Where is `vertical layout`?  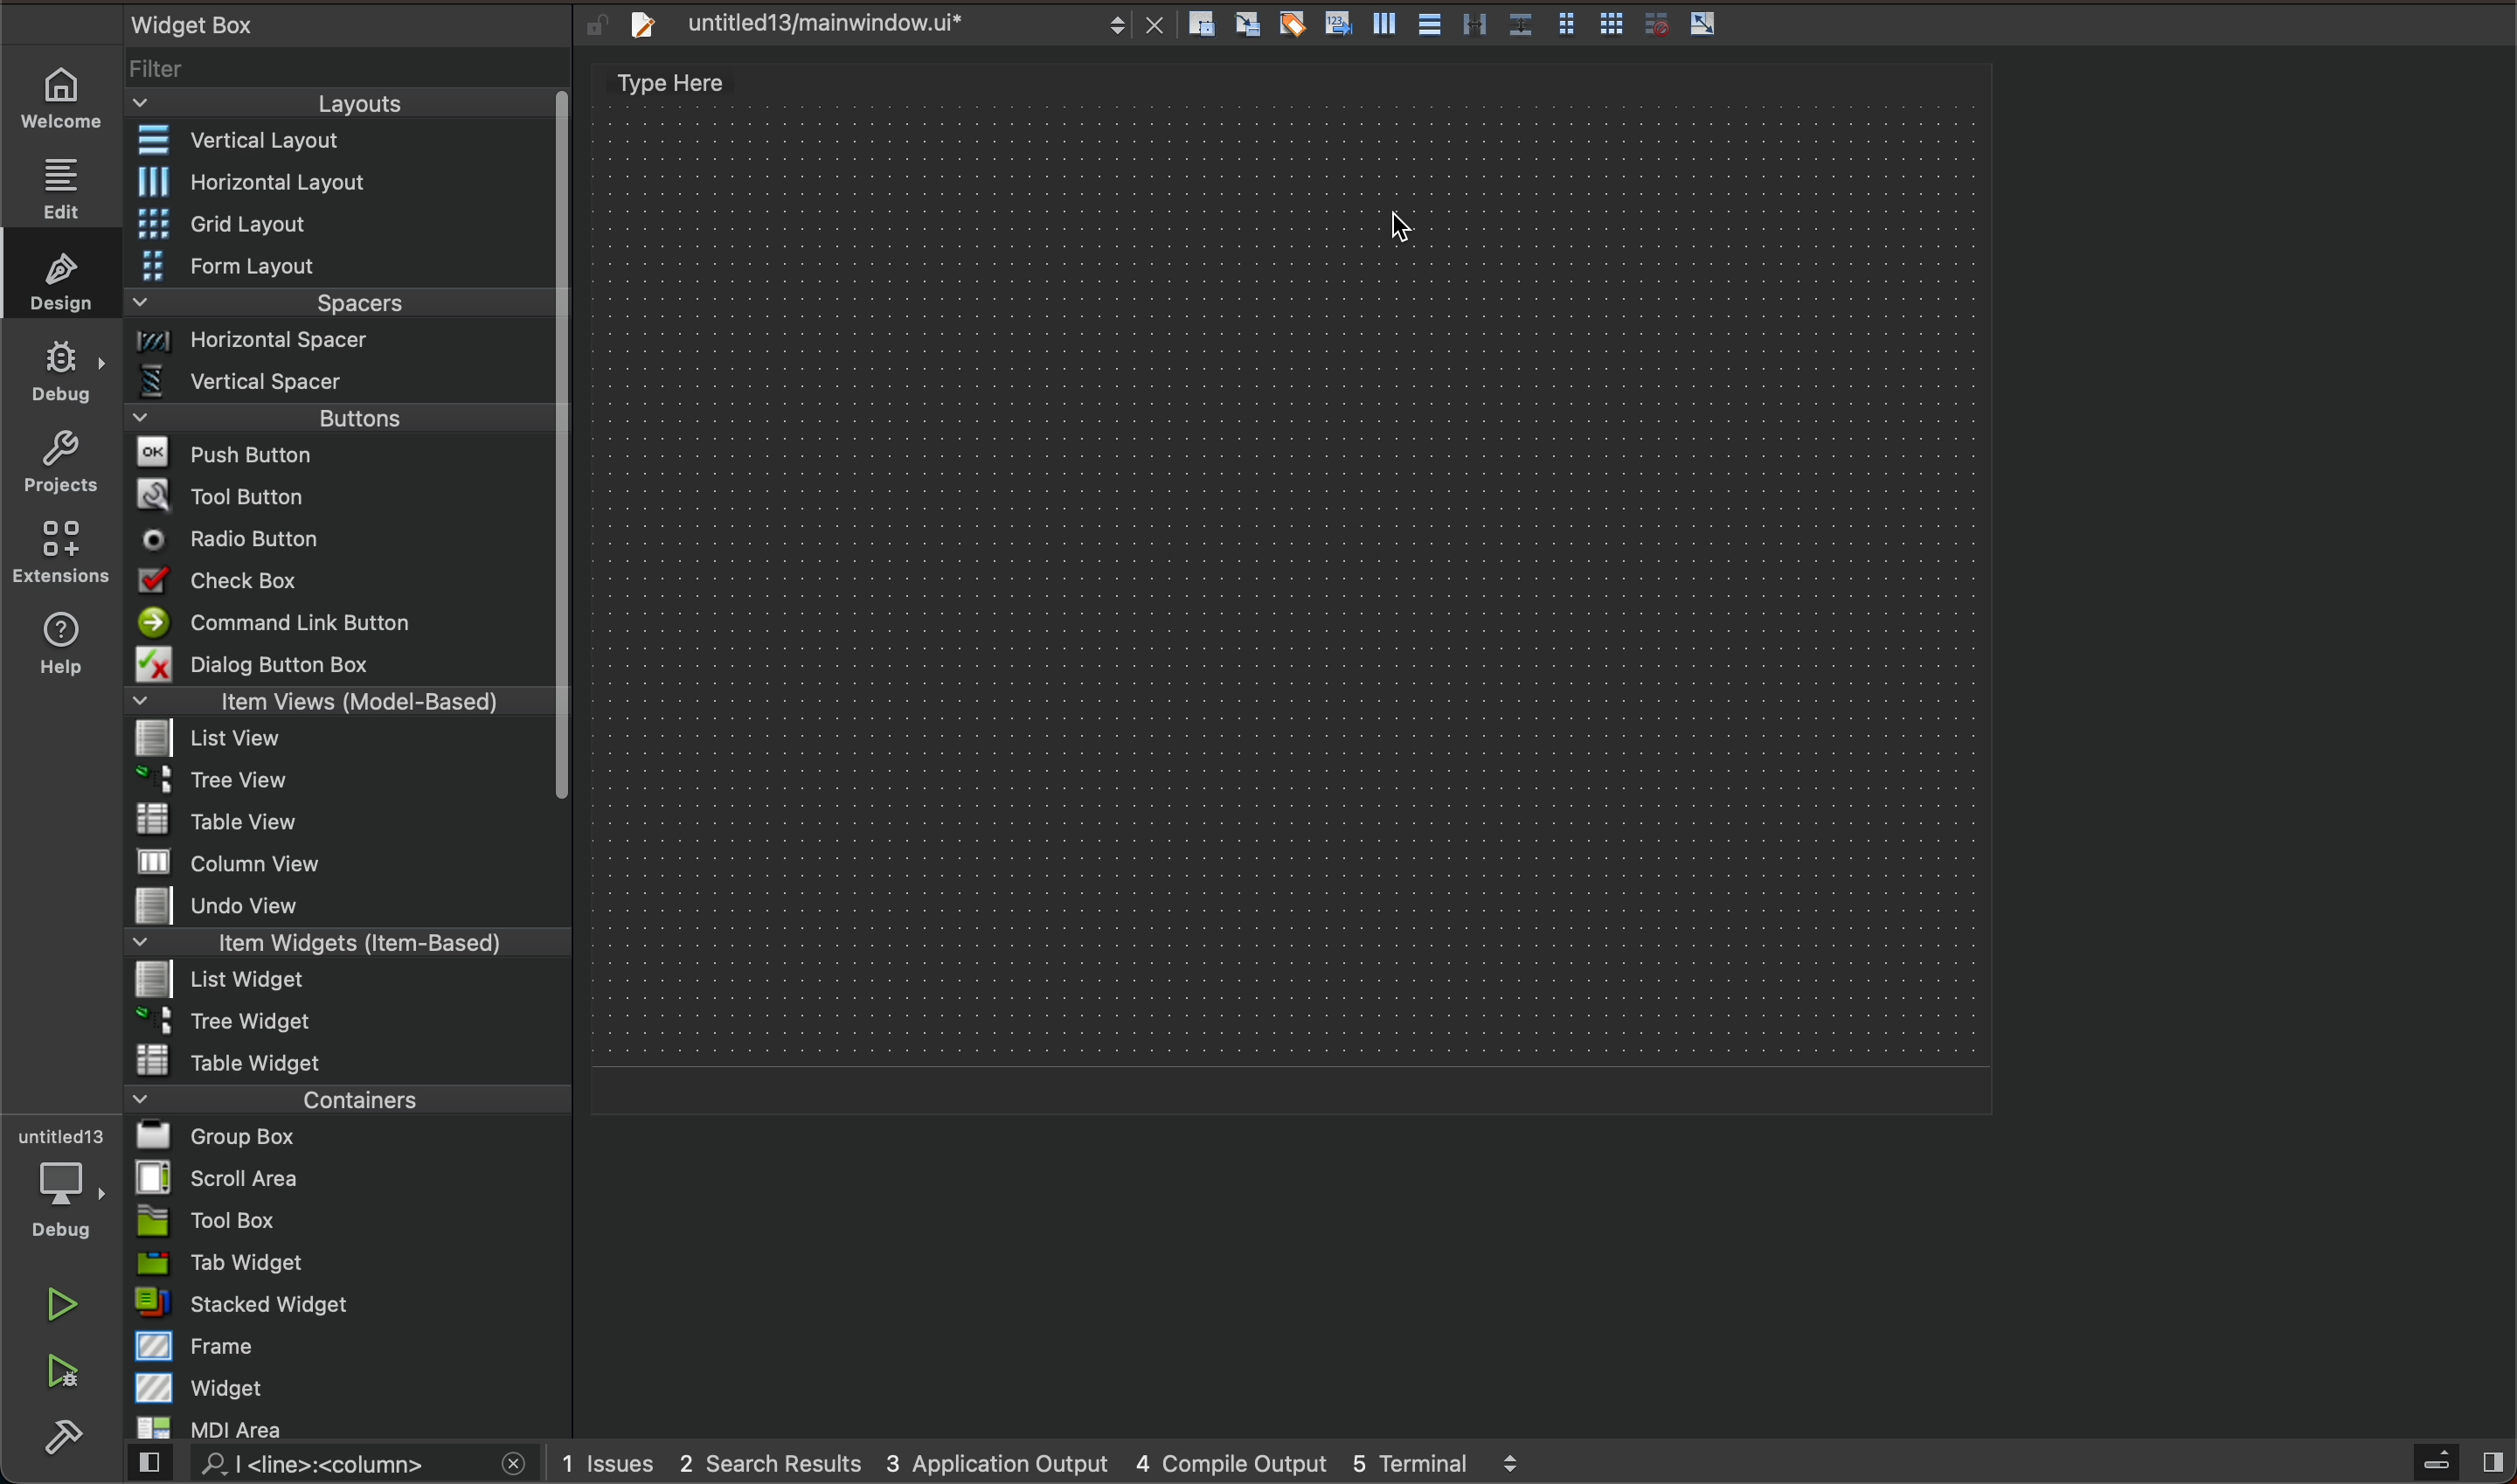
vertical layout is located at coordinates (339, 140).